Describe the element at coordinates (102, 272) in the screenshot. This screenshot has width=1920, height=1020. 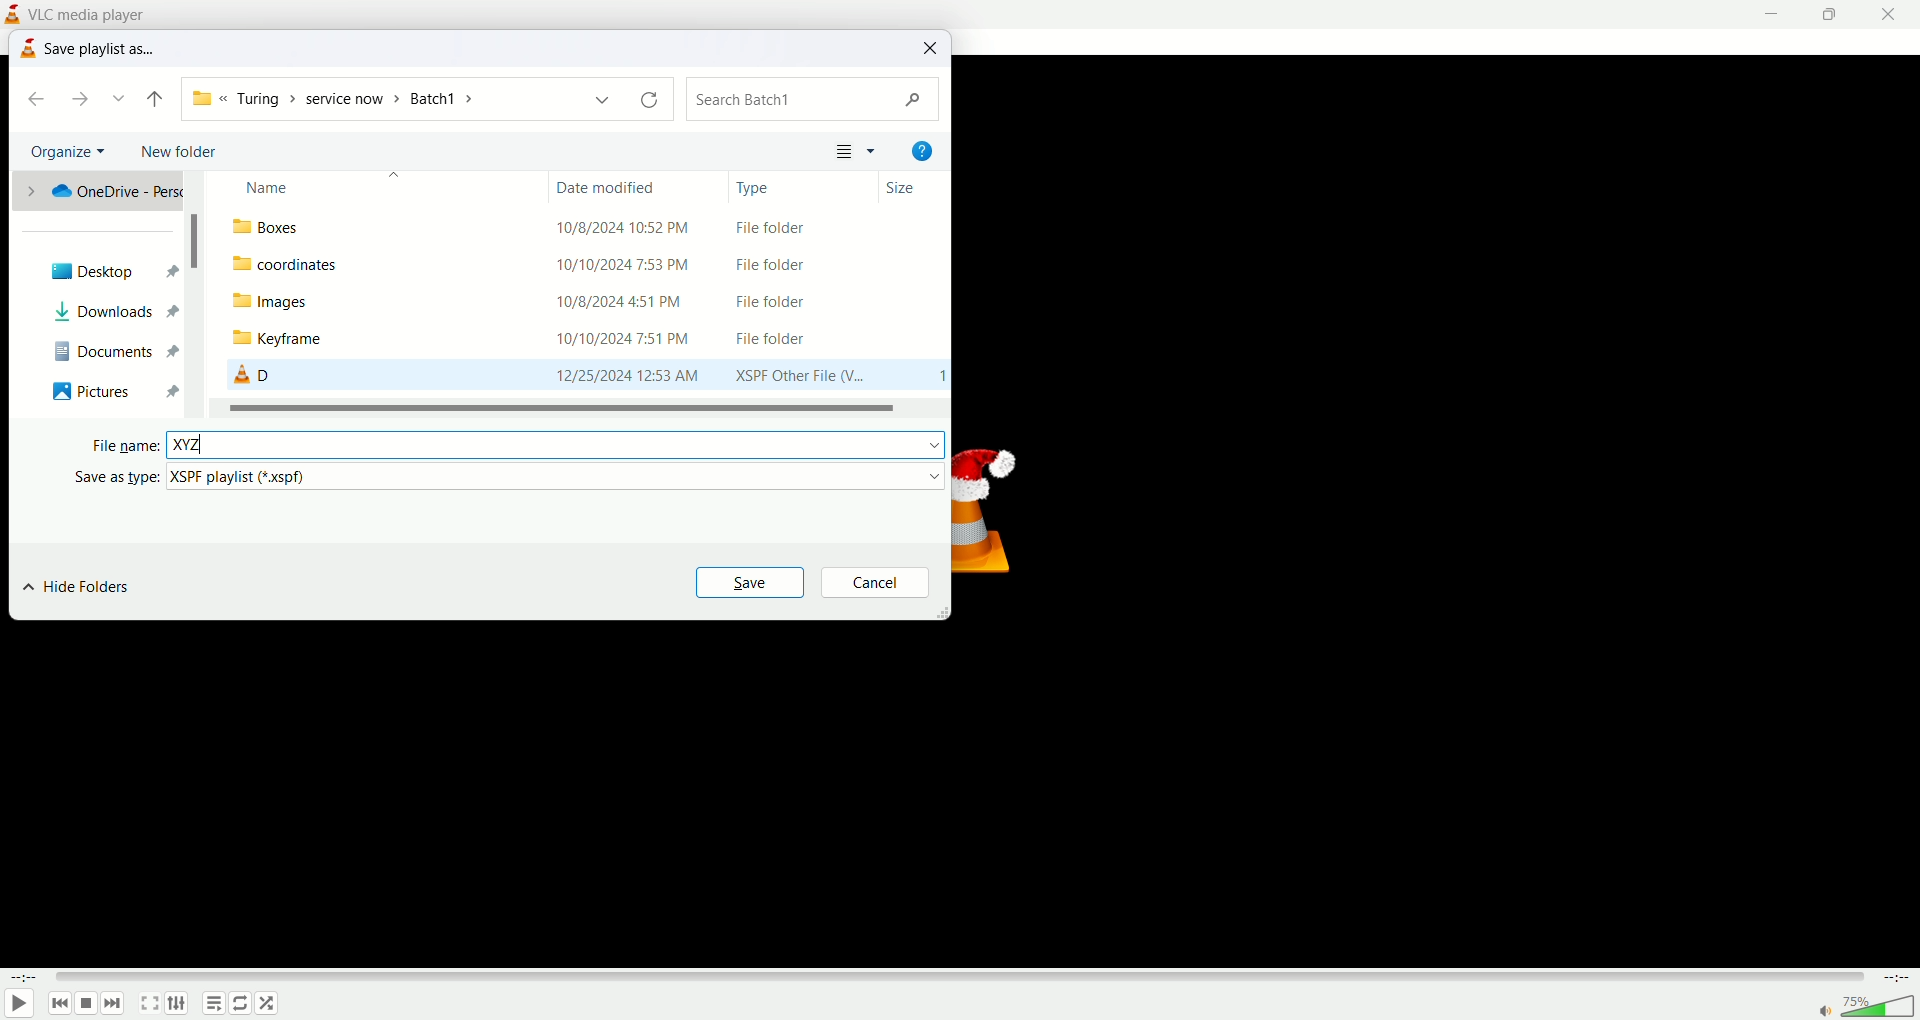
I see `desktop` at that location.